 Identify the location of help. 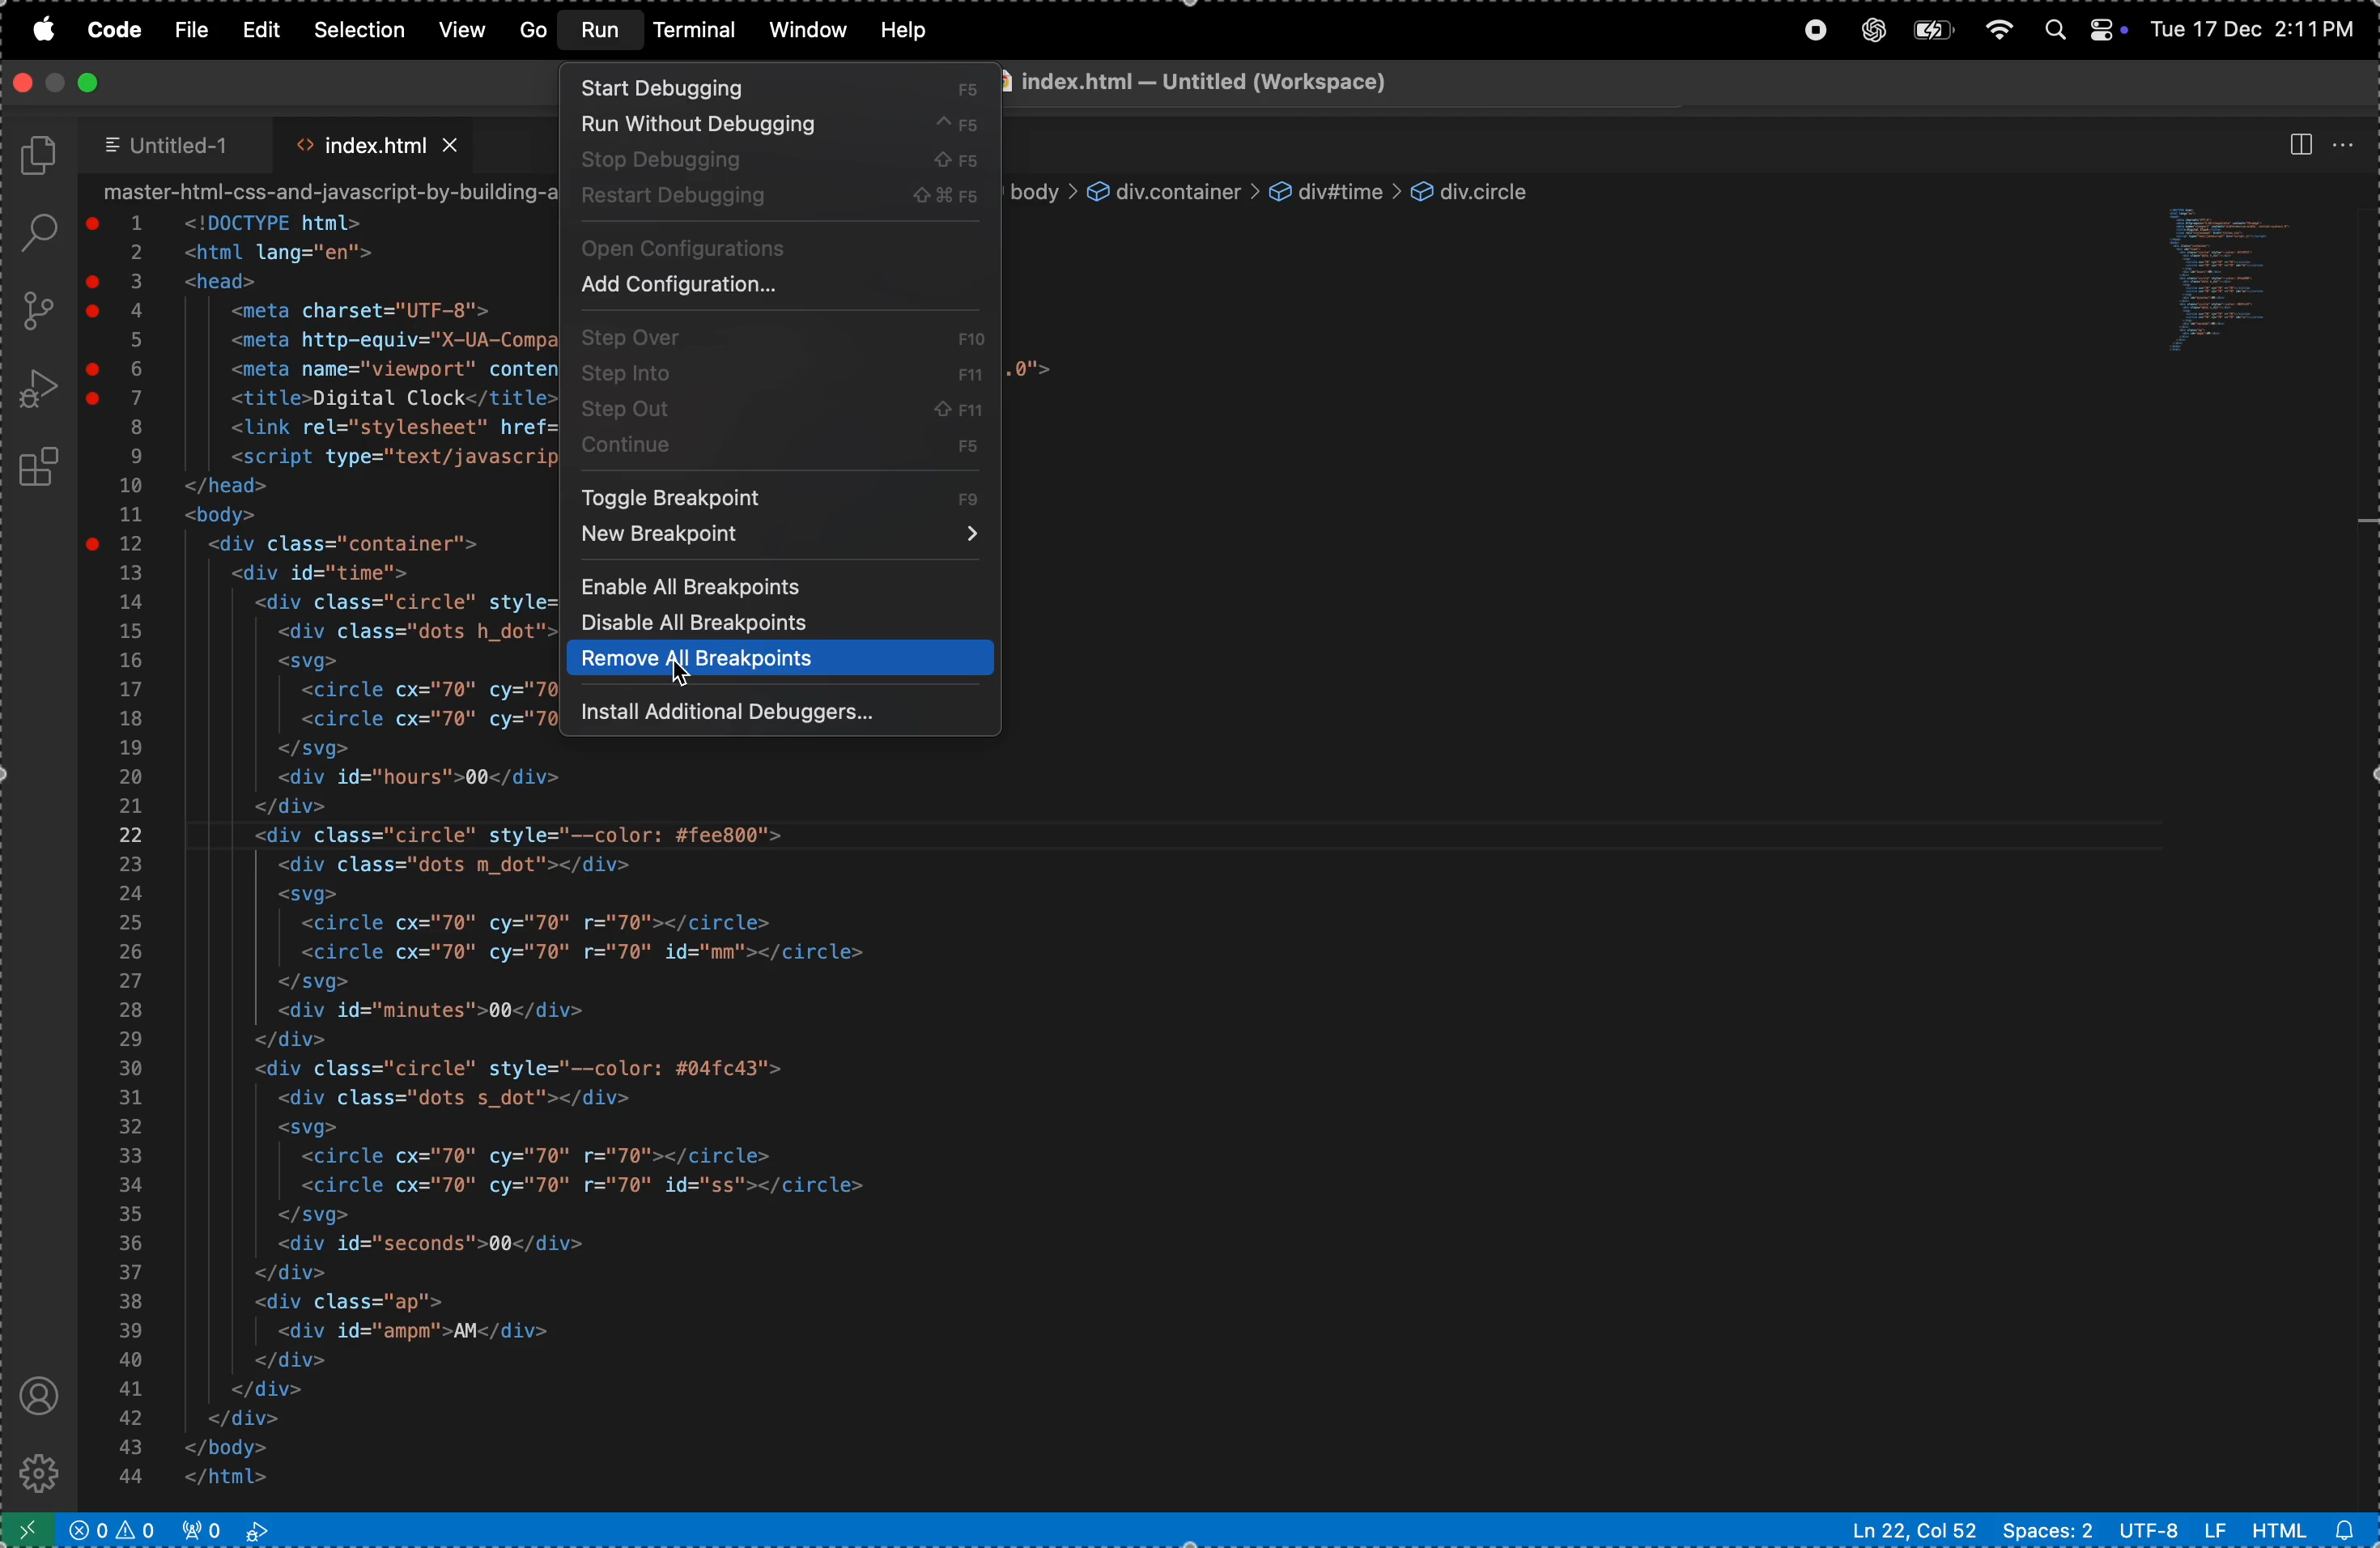
(906, 30).